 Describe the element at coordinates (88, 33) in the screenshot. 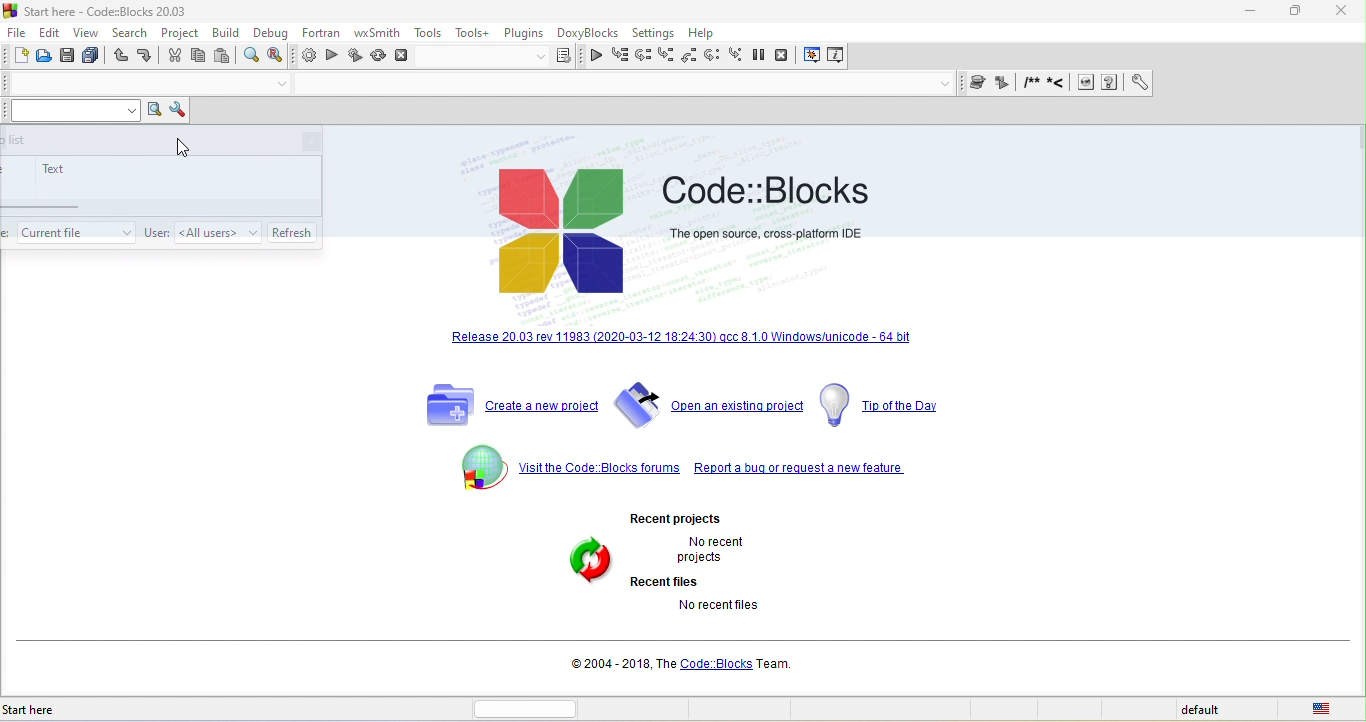

I see `view` at that location.